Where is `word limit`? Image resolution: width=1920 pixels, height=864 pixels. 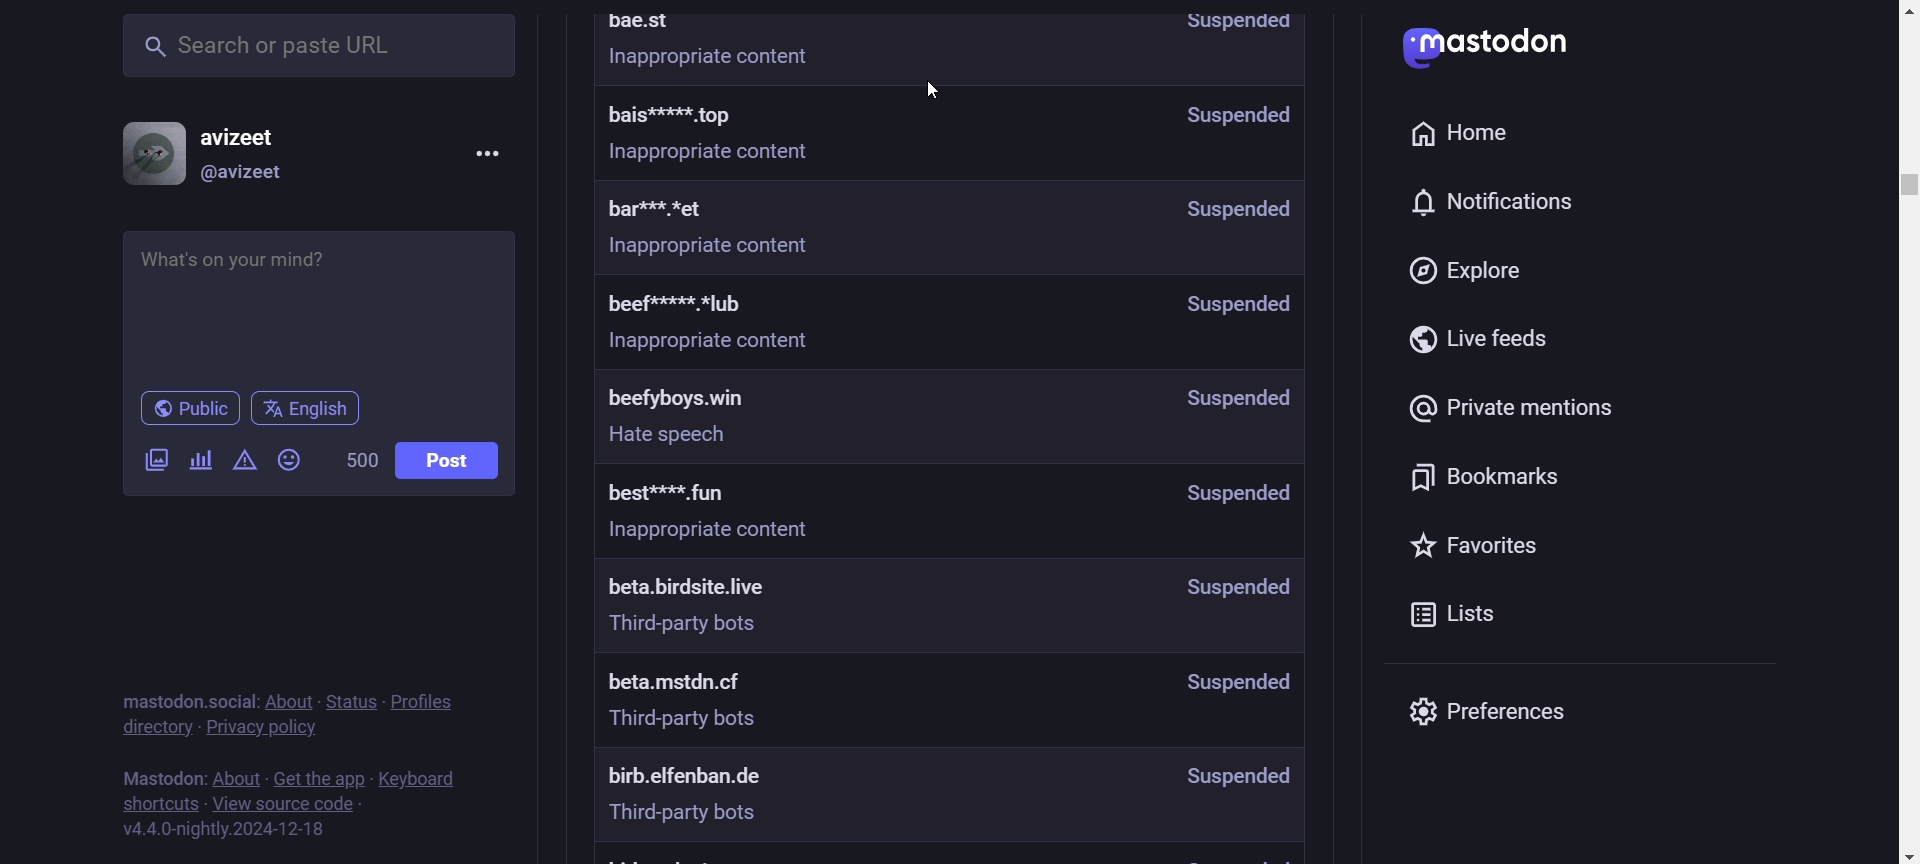 word limit is located at coordinates (358, 463).